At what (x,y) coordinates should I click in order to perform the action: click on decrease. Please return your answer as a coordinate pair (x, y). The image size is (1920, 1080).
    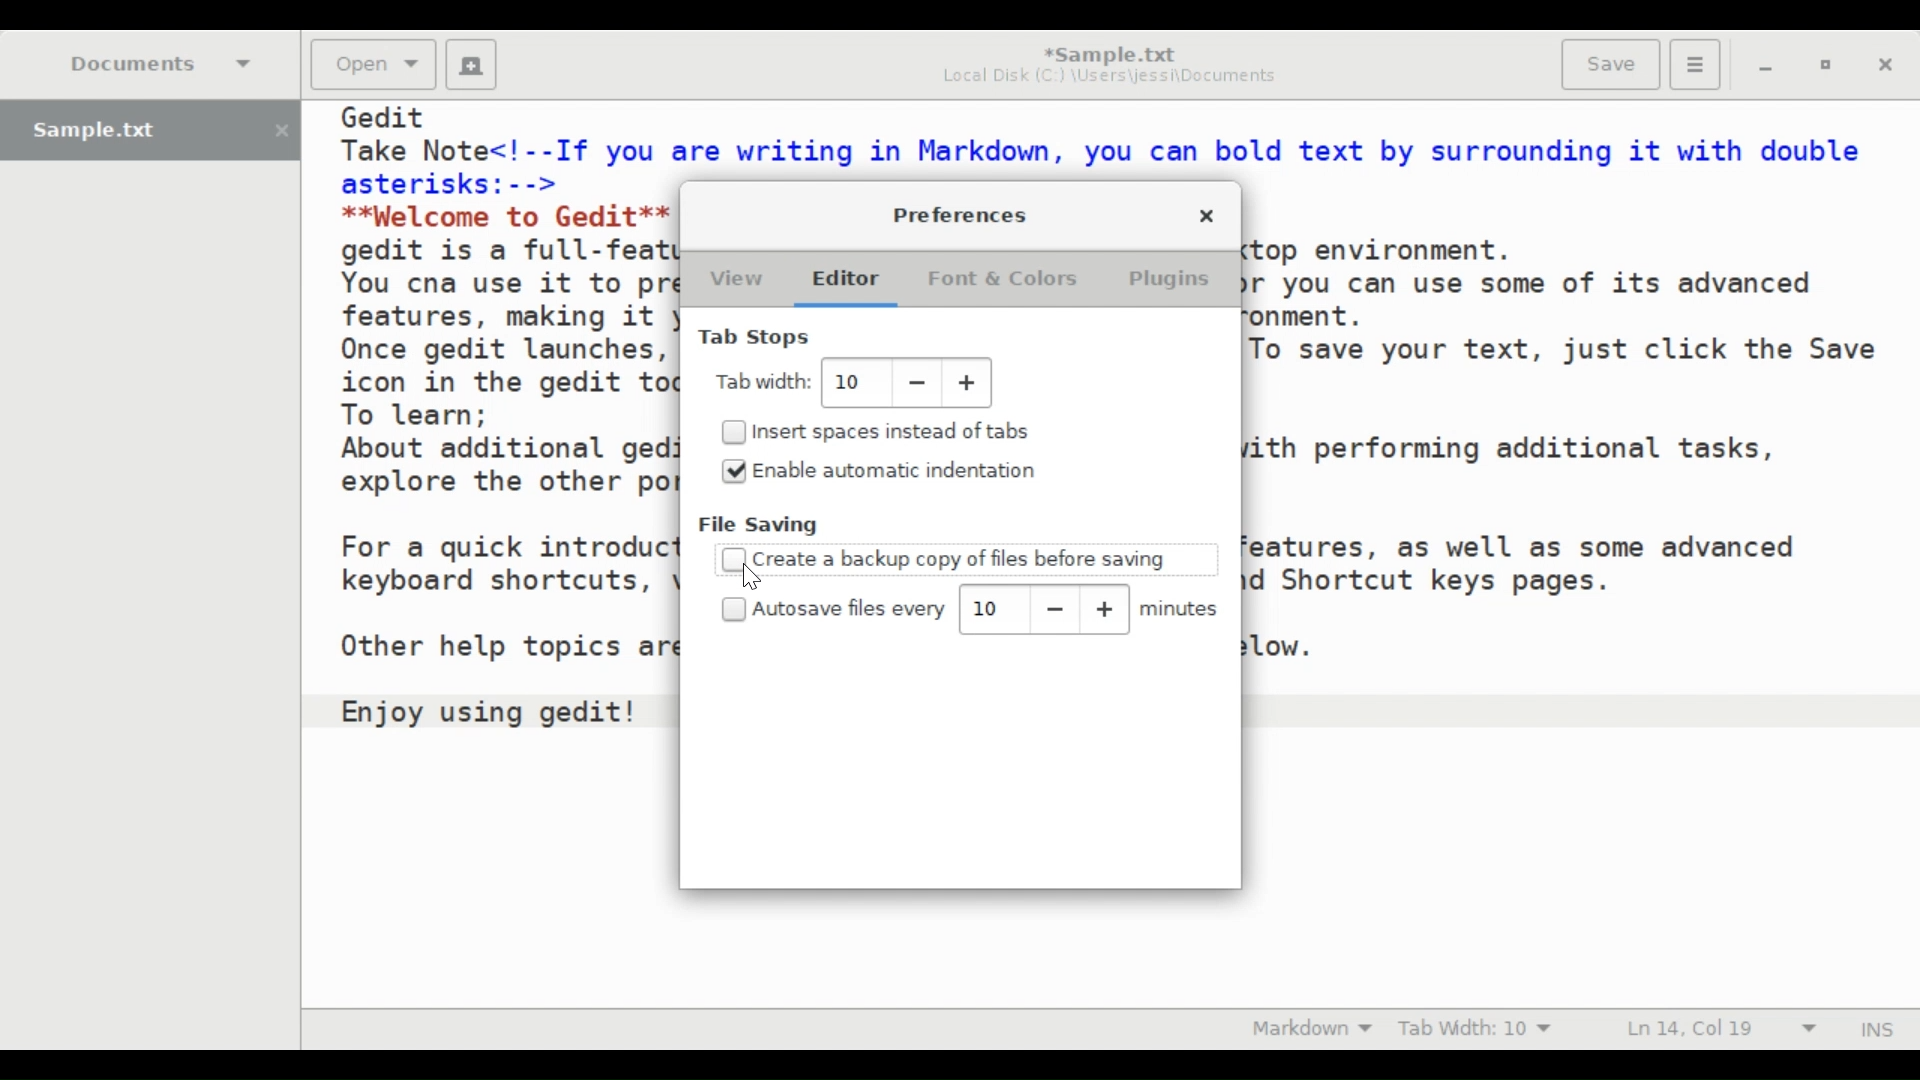
    Looking at the image, I should click on (1054, 610).